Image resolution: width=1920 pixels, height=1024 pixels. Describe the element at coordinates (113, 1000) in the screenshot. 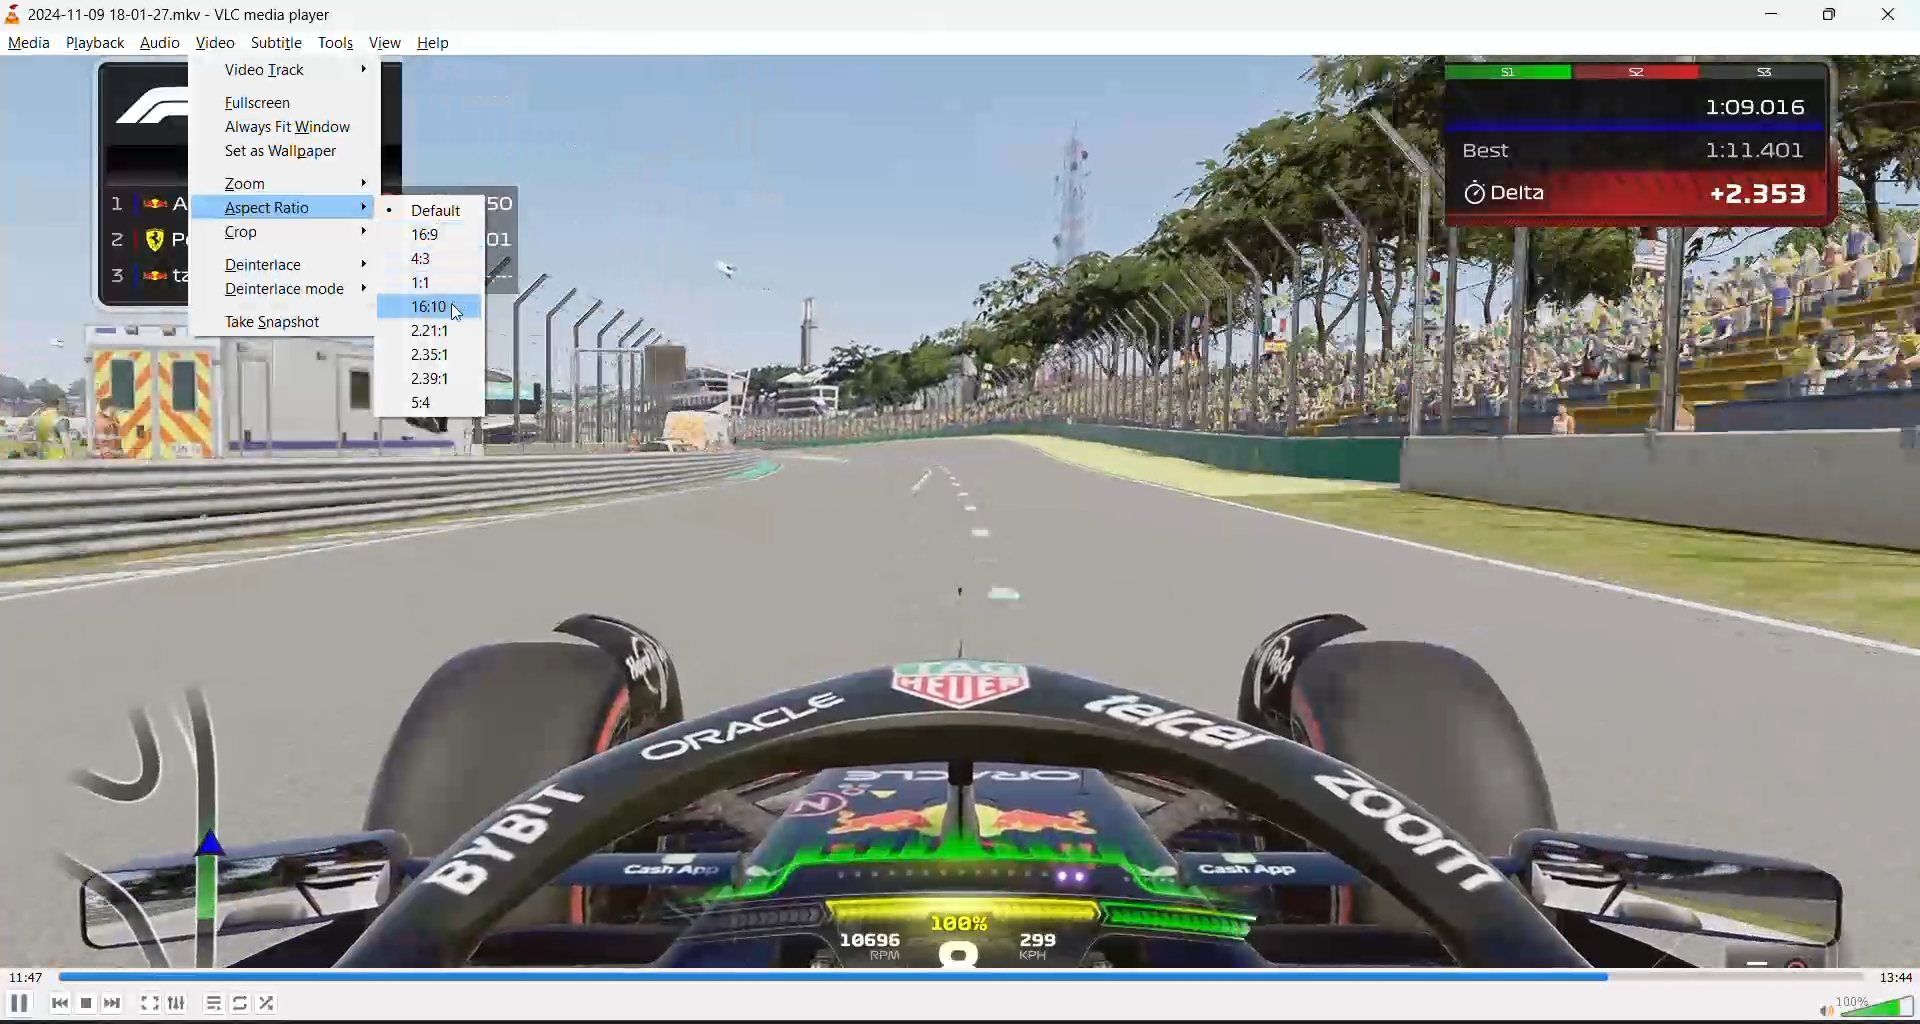

I see `next` at that location.